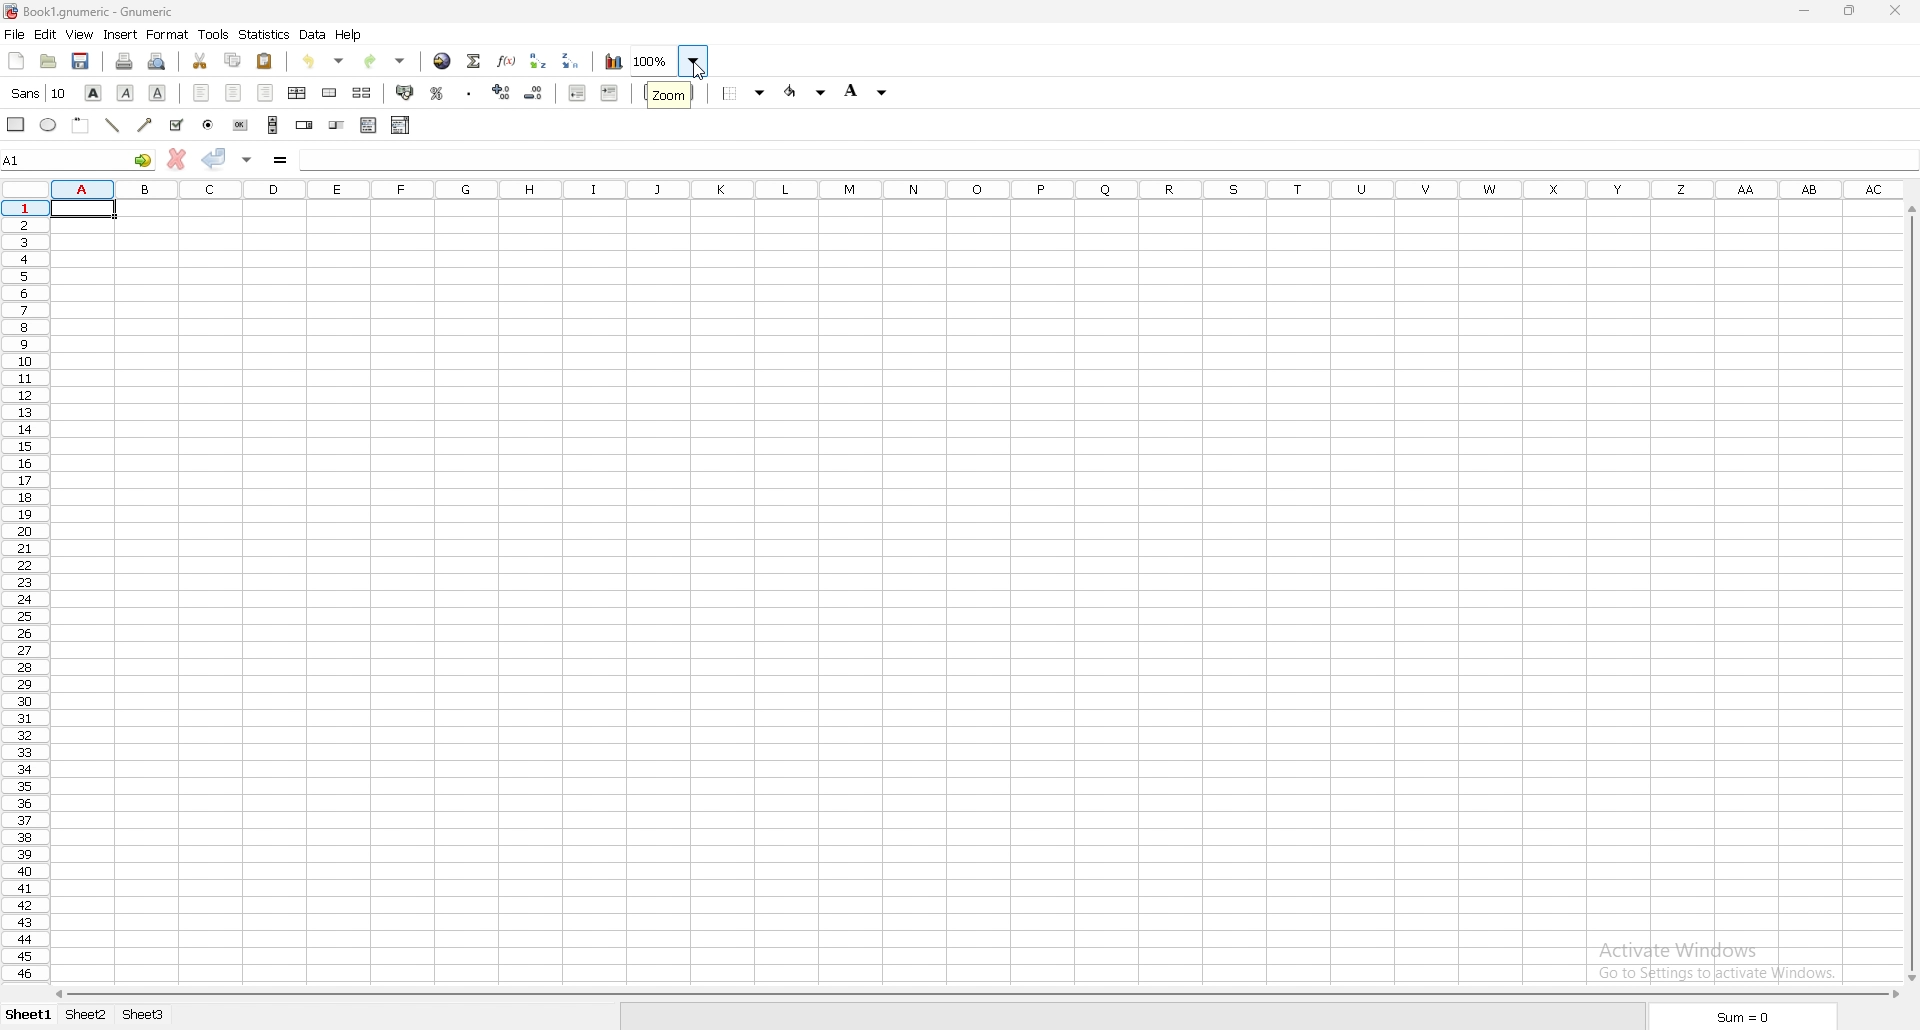  Describe the element at coordinates (338, 61) in the screenshot. I see `Drop down` at that location.